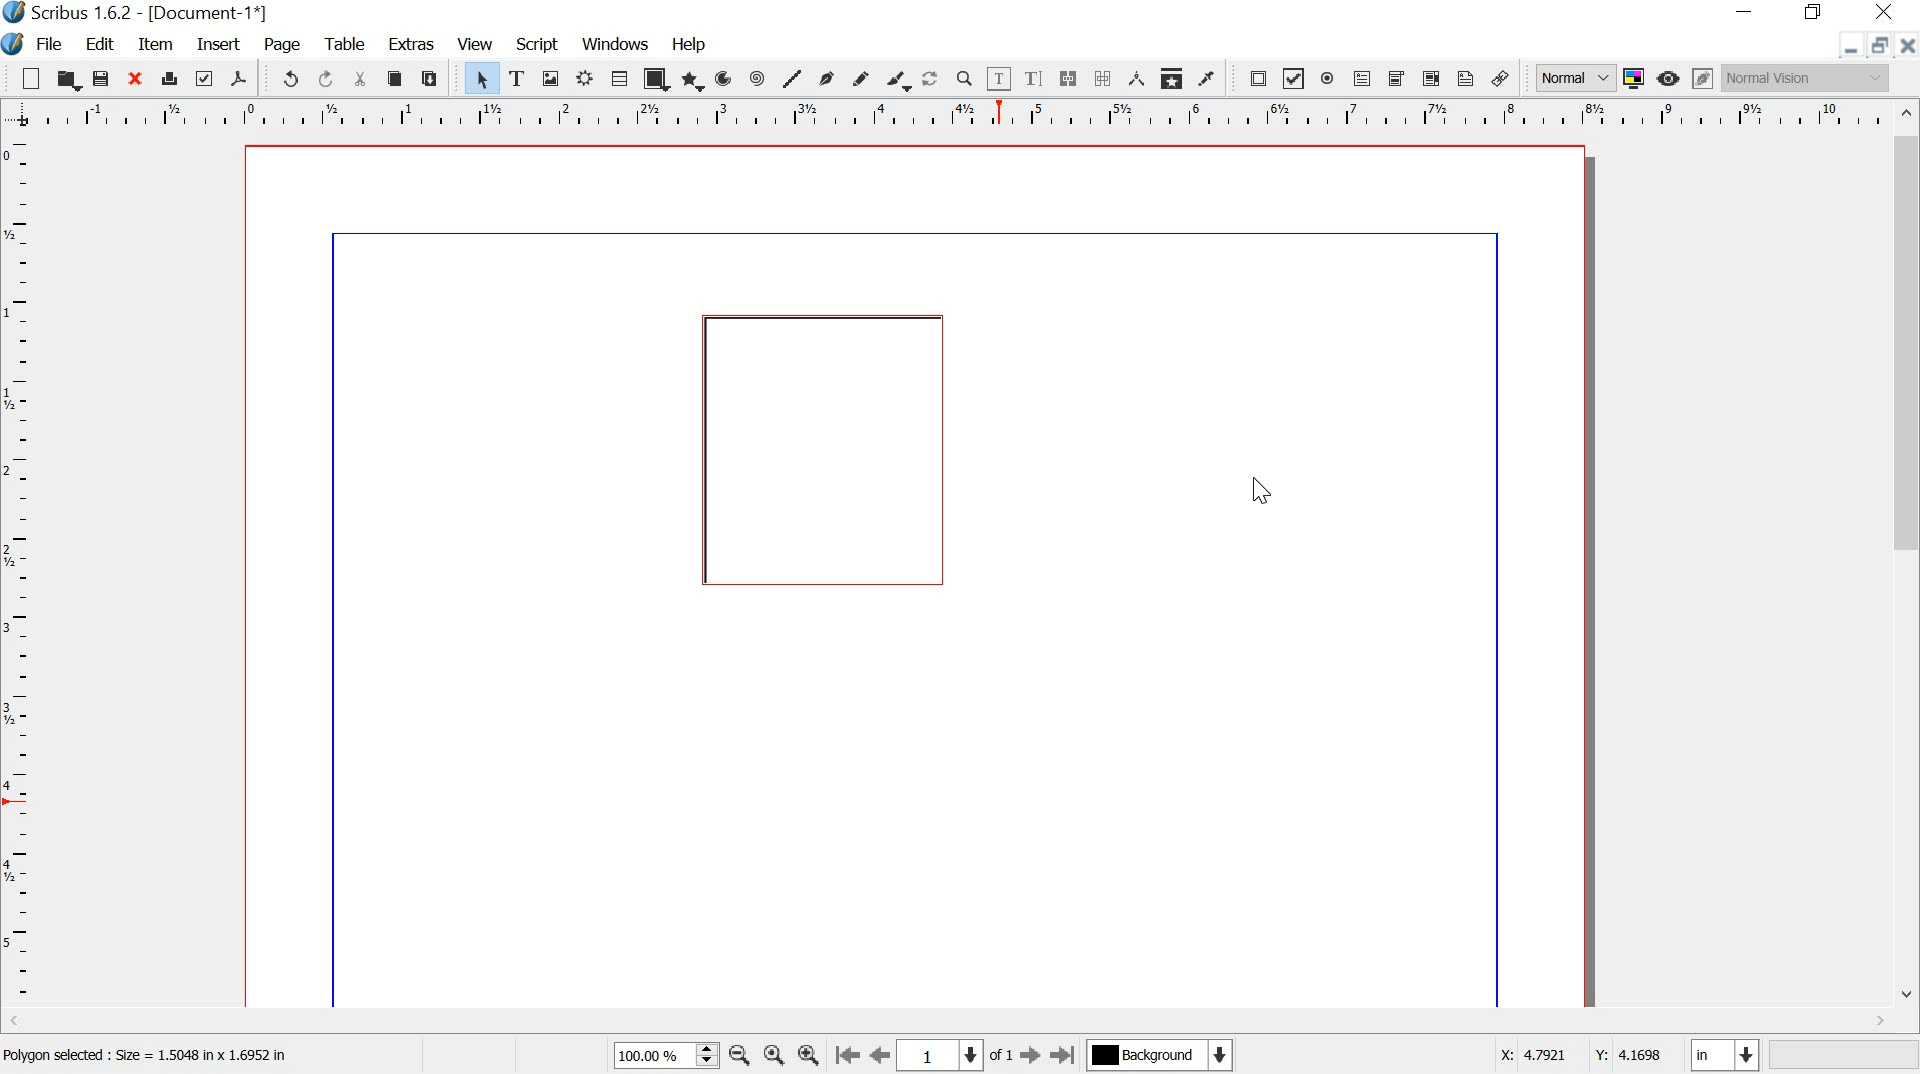 The image size is (1920, 1074). What do you see at coordinates (619, 79) in the screenshot?
I see `table` at bounding box center [619, 79].